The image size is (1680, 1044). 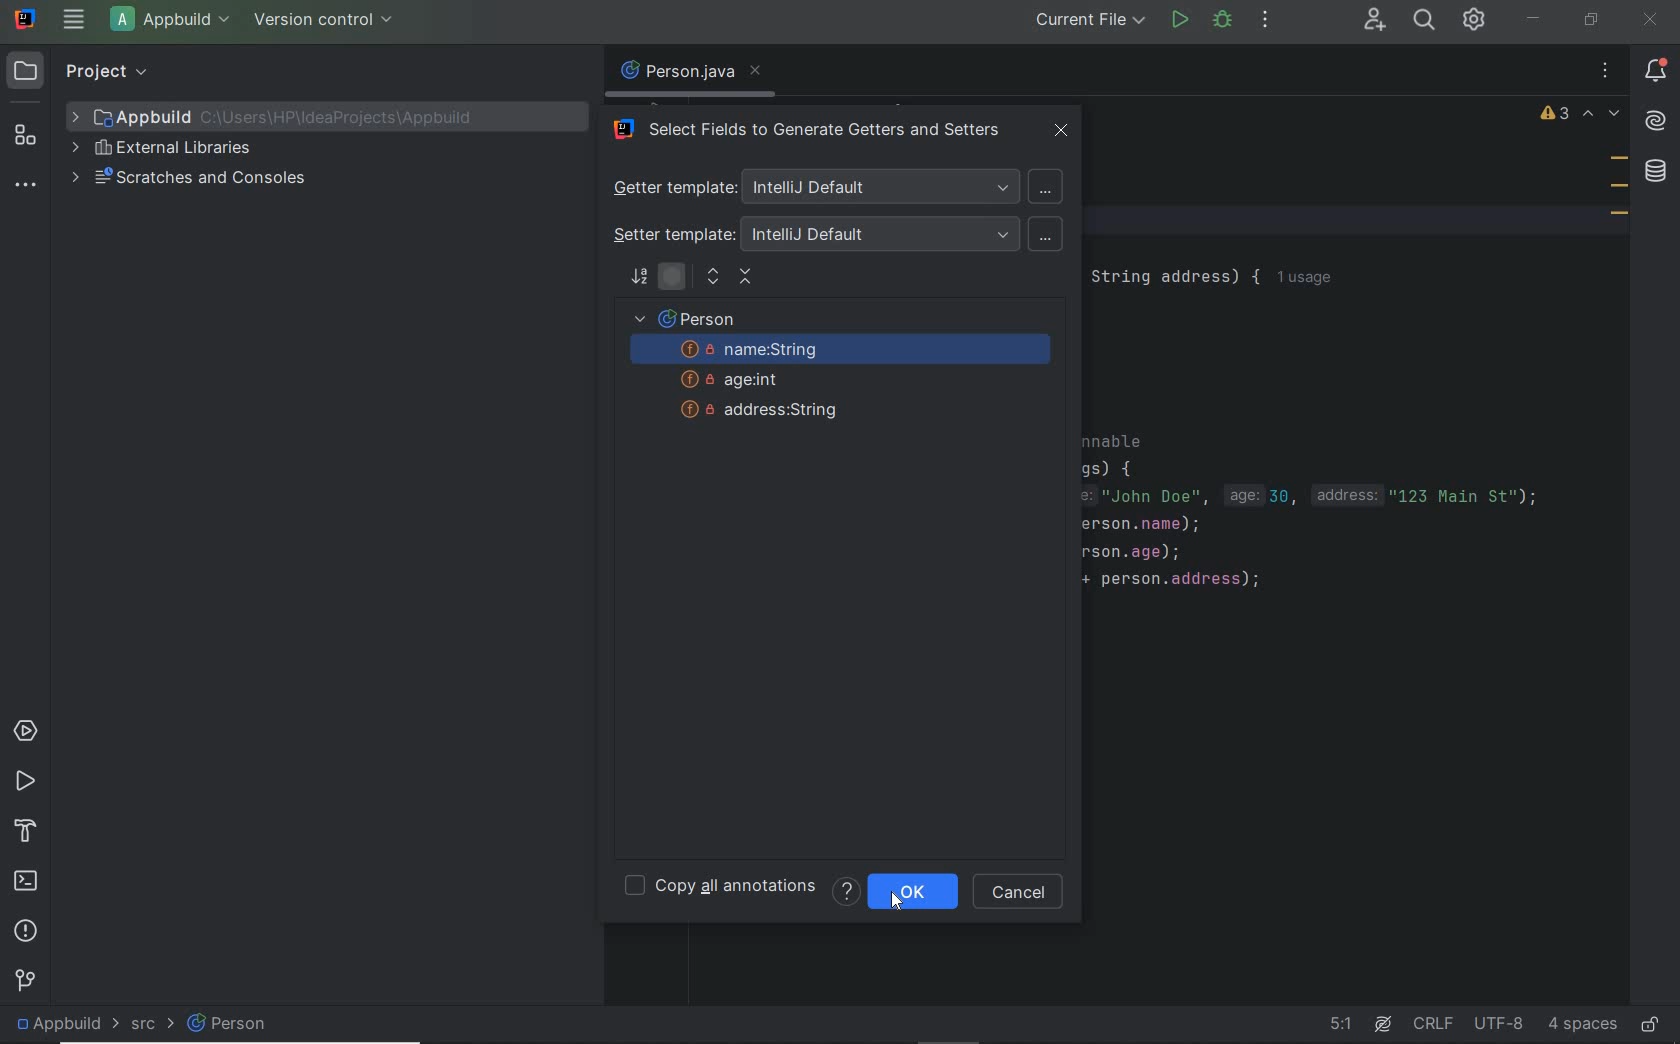 I want to click on debug, so click(x=1221, y=20).